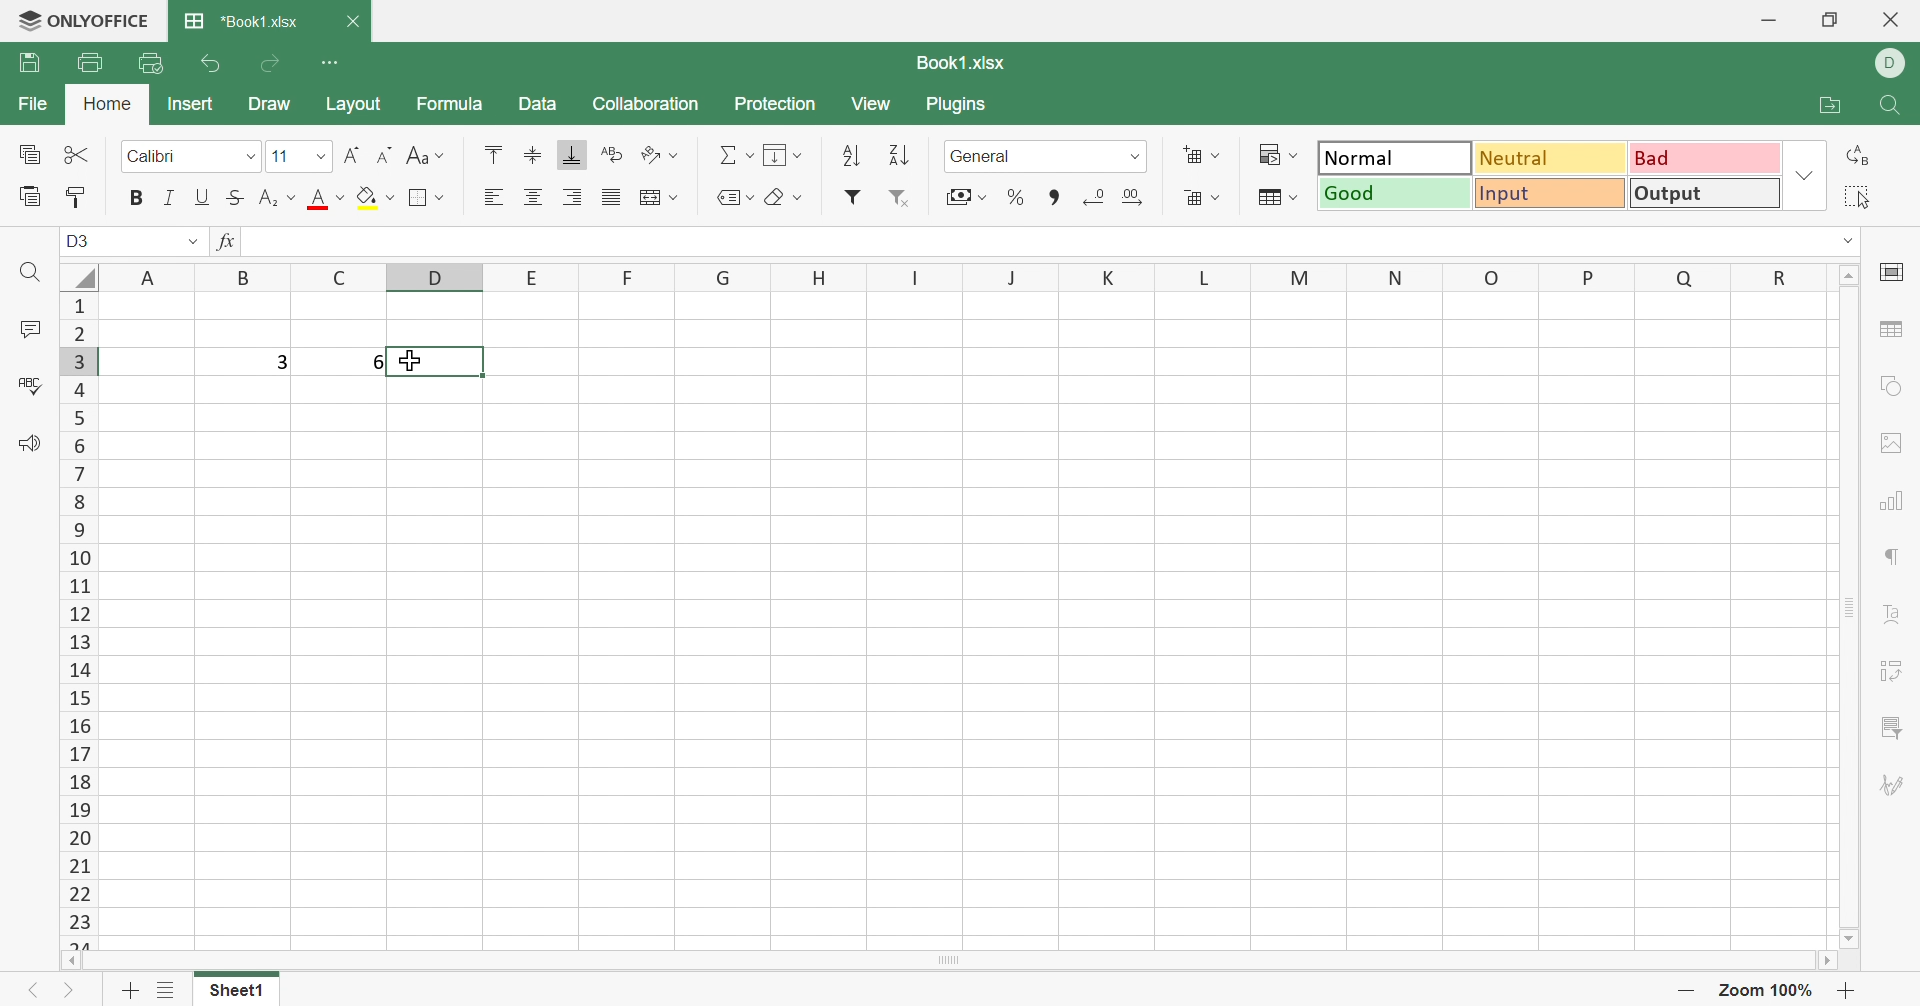  What do you see at coordinates (870, 102) in the screenshot?
I see `View` at bounding box center [870, 102].